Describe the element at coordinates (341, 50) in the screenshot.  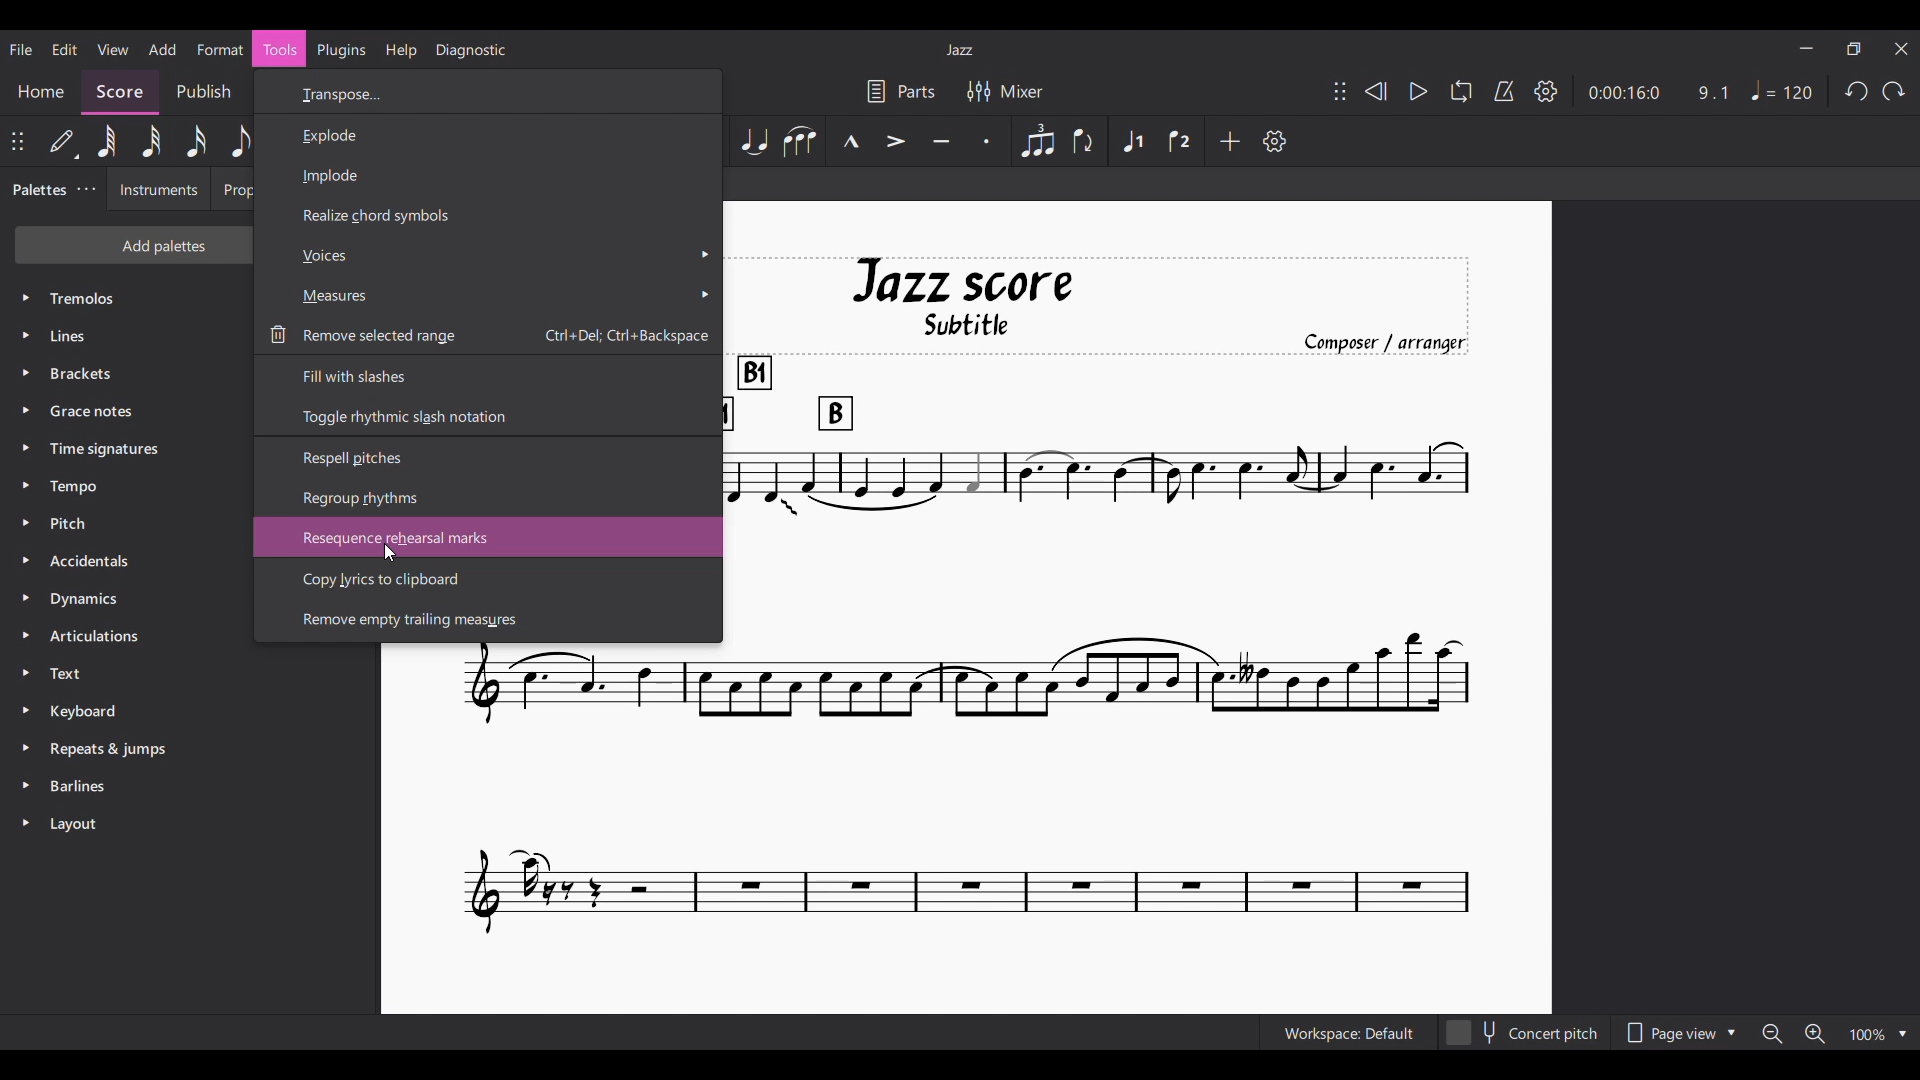
I see `Plugins menu` at that location.